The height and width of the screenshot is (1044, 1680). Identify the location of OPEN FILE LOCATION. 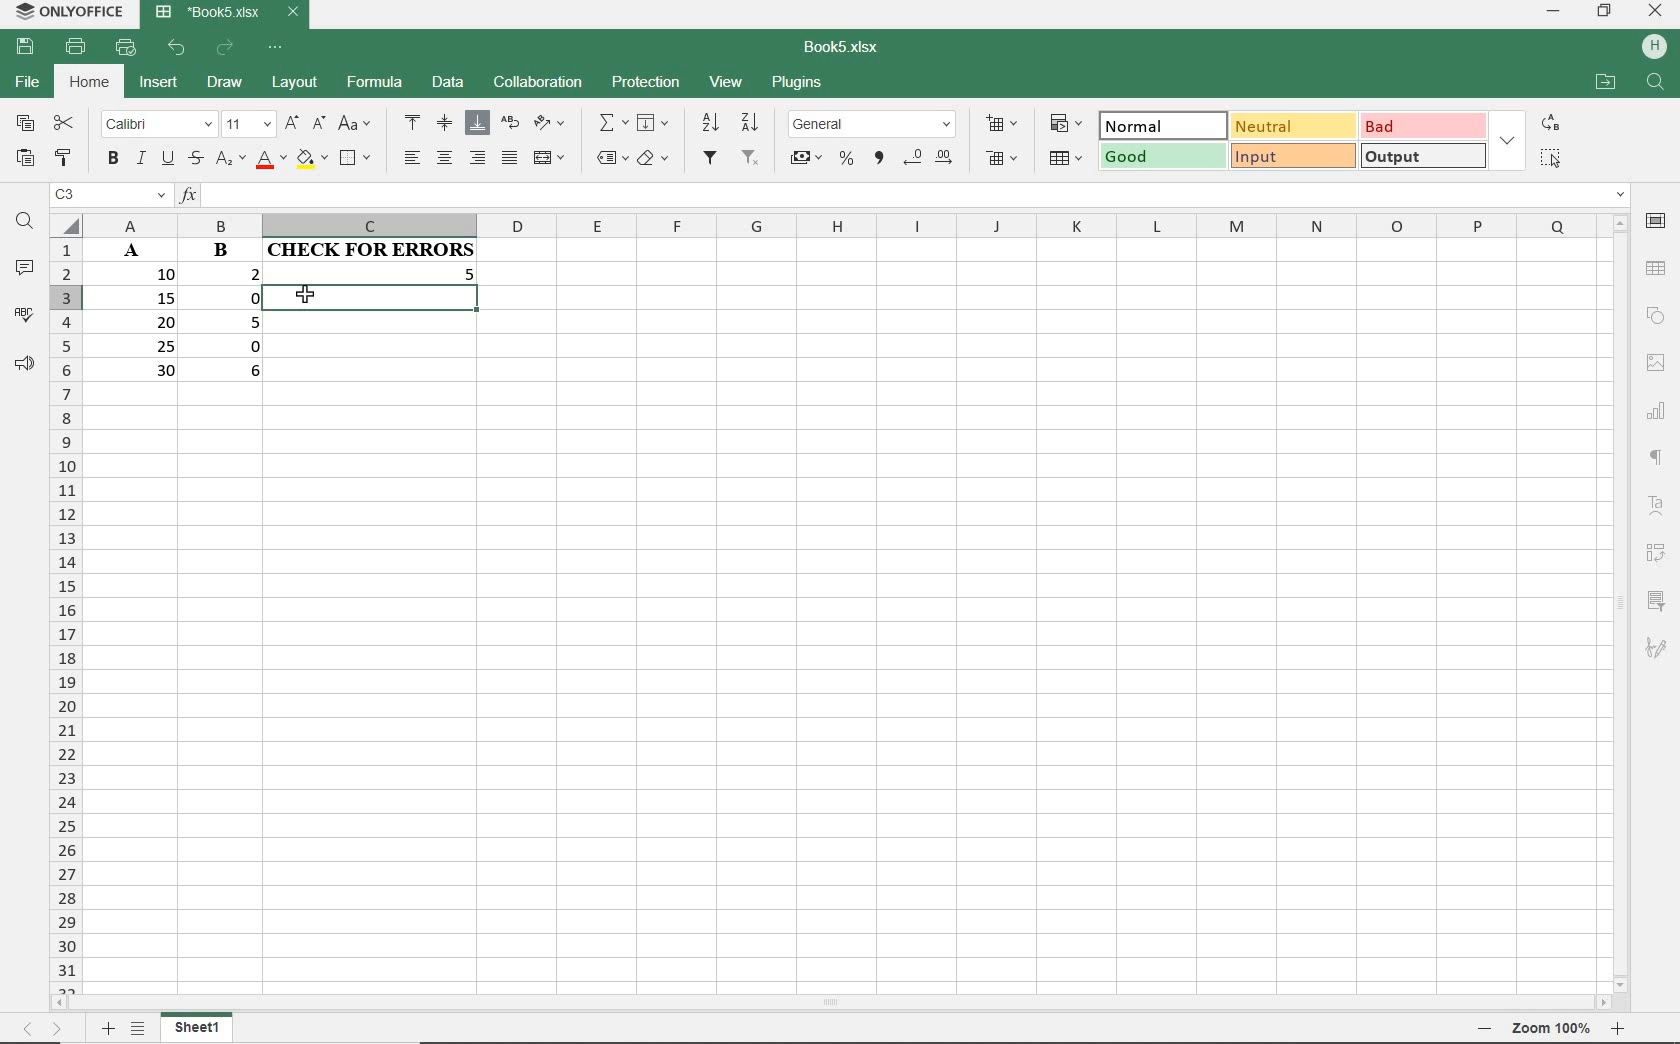
(1604, 81).